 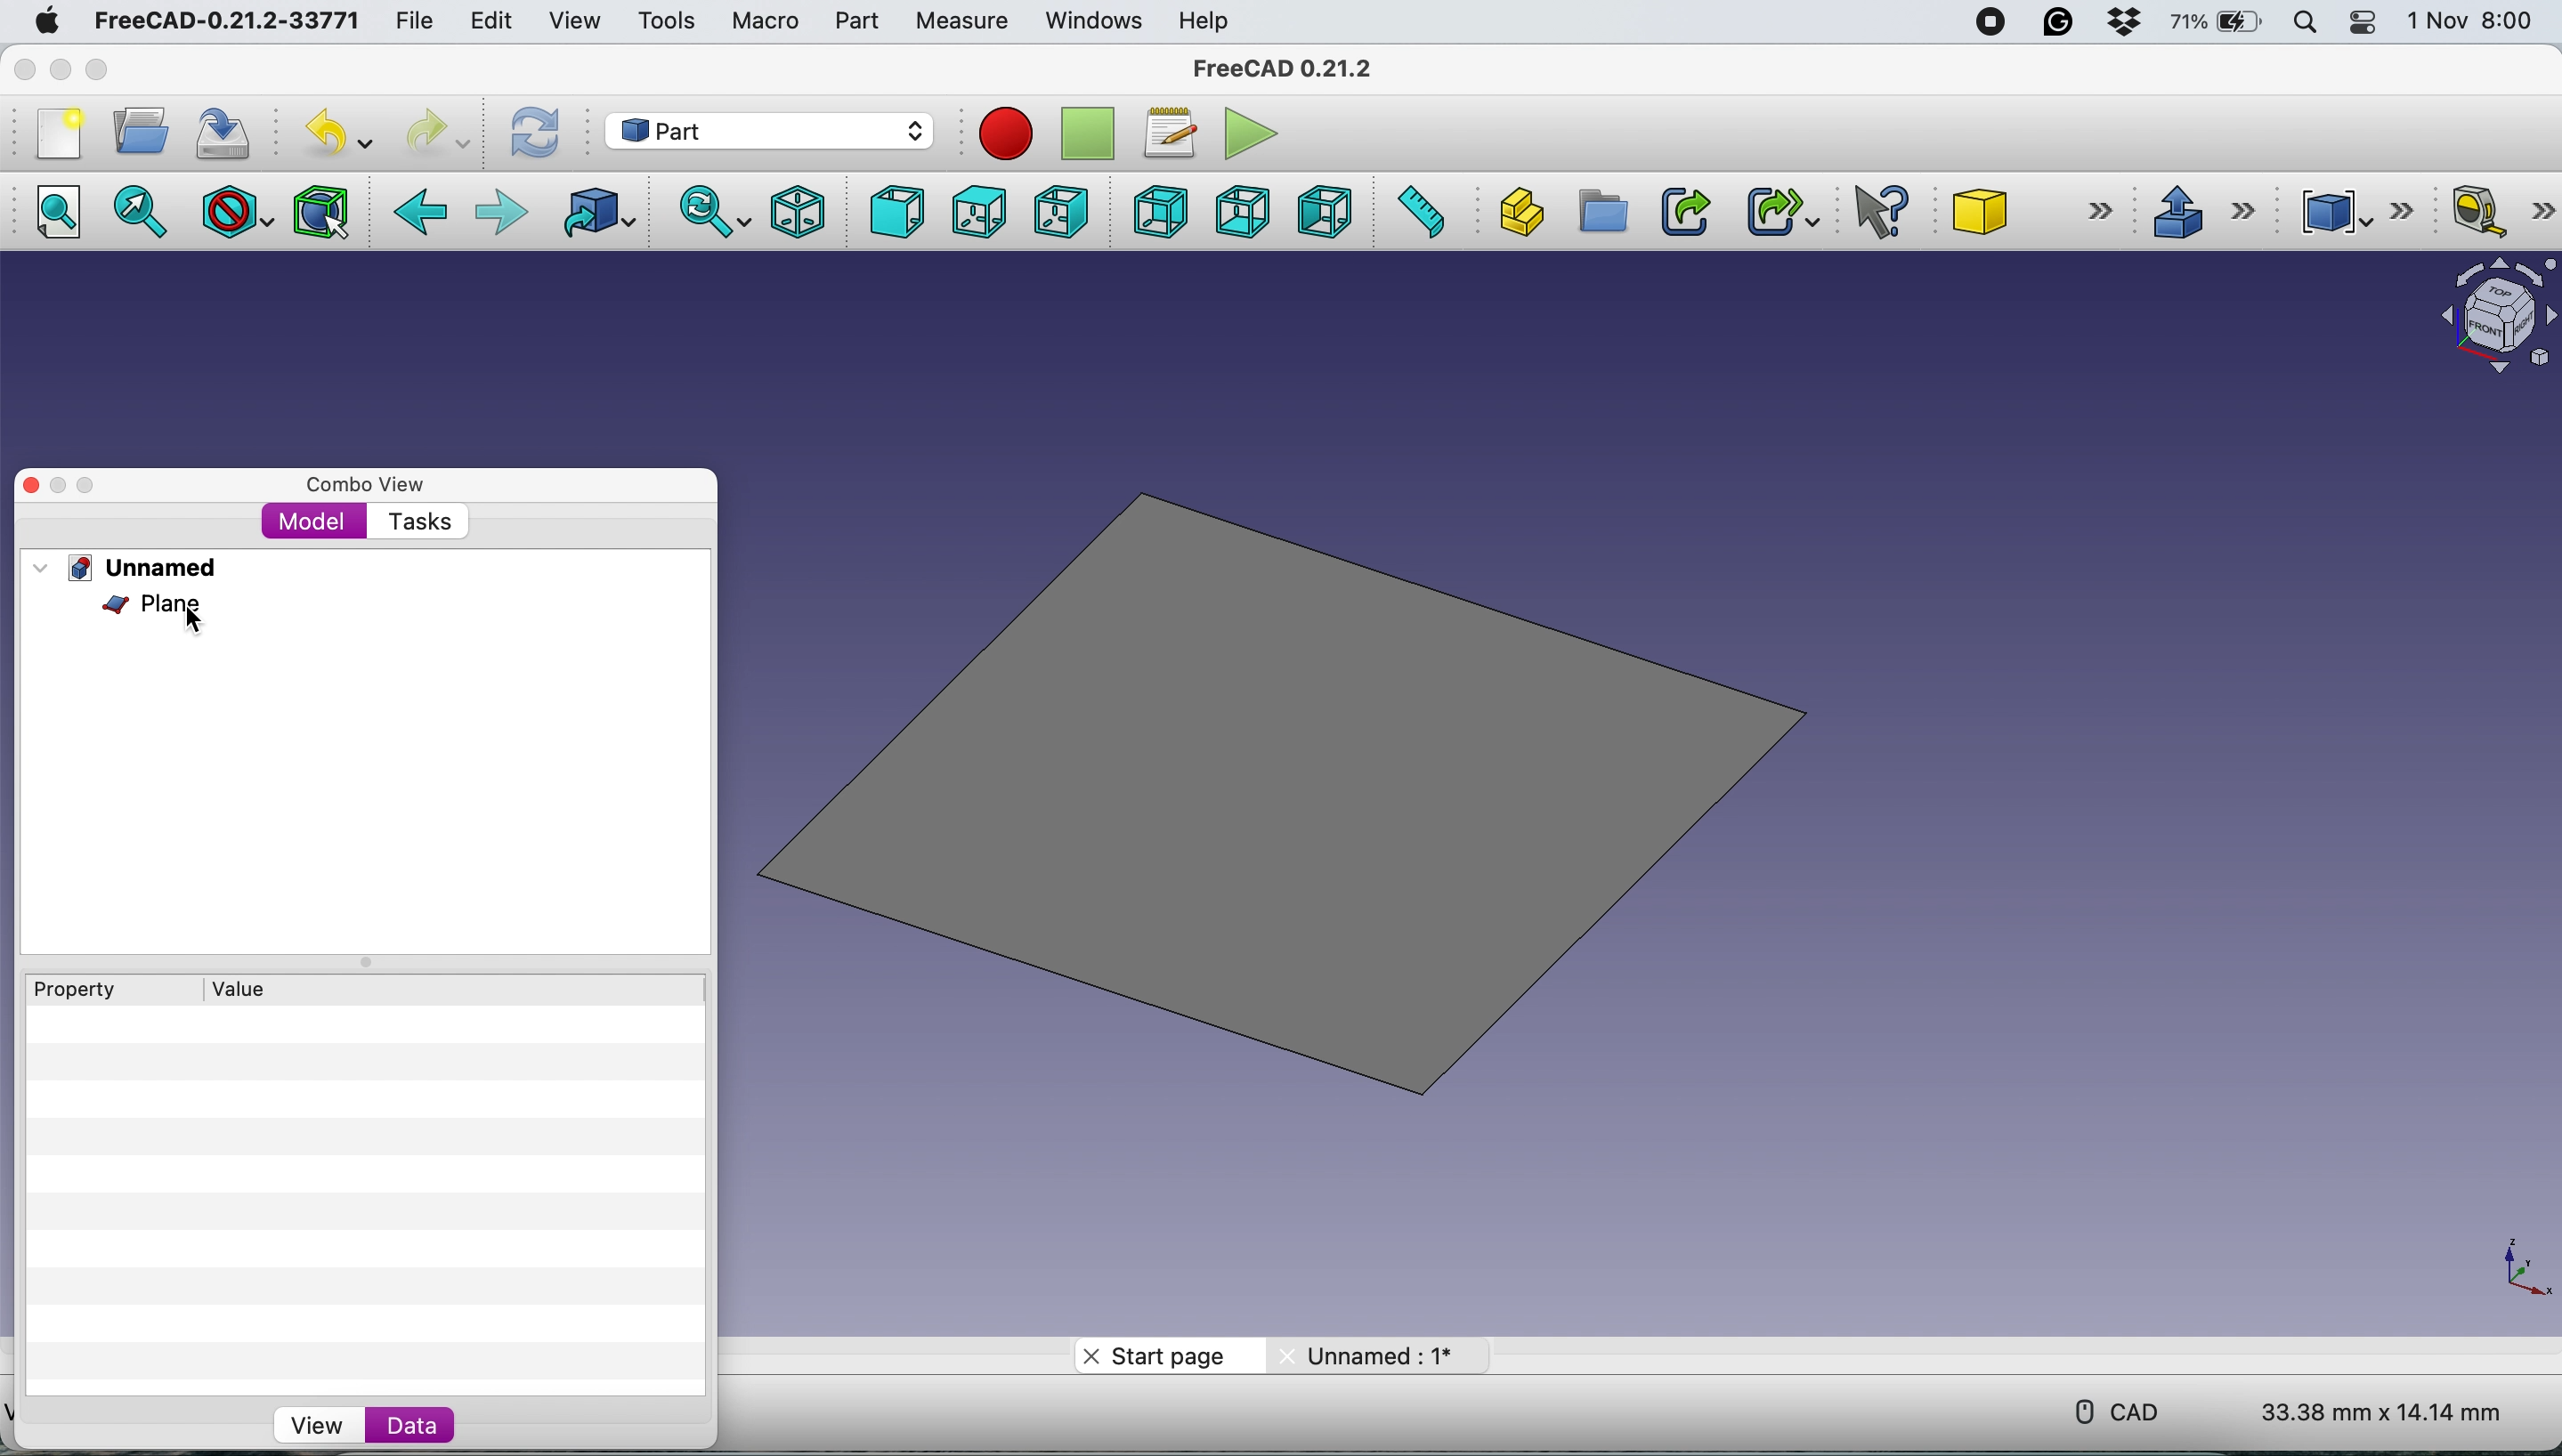 What do you see at coordinates (2058, 25) in the screenshot?
I see `grammarly` at bounding box center [2058, 25].